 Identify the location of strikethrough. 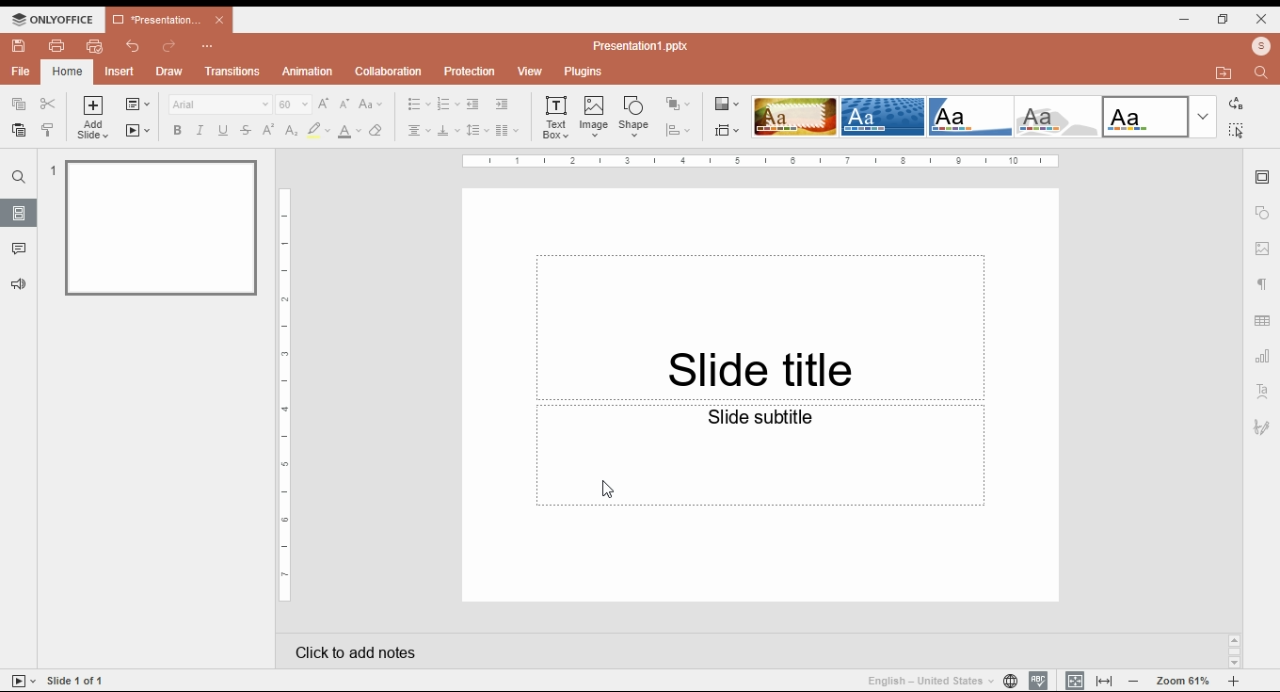
(246, 130).